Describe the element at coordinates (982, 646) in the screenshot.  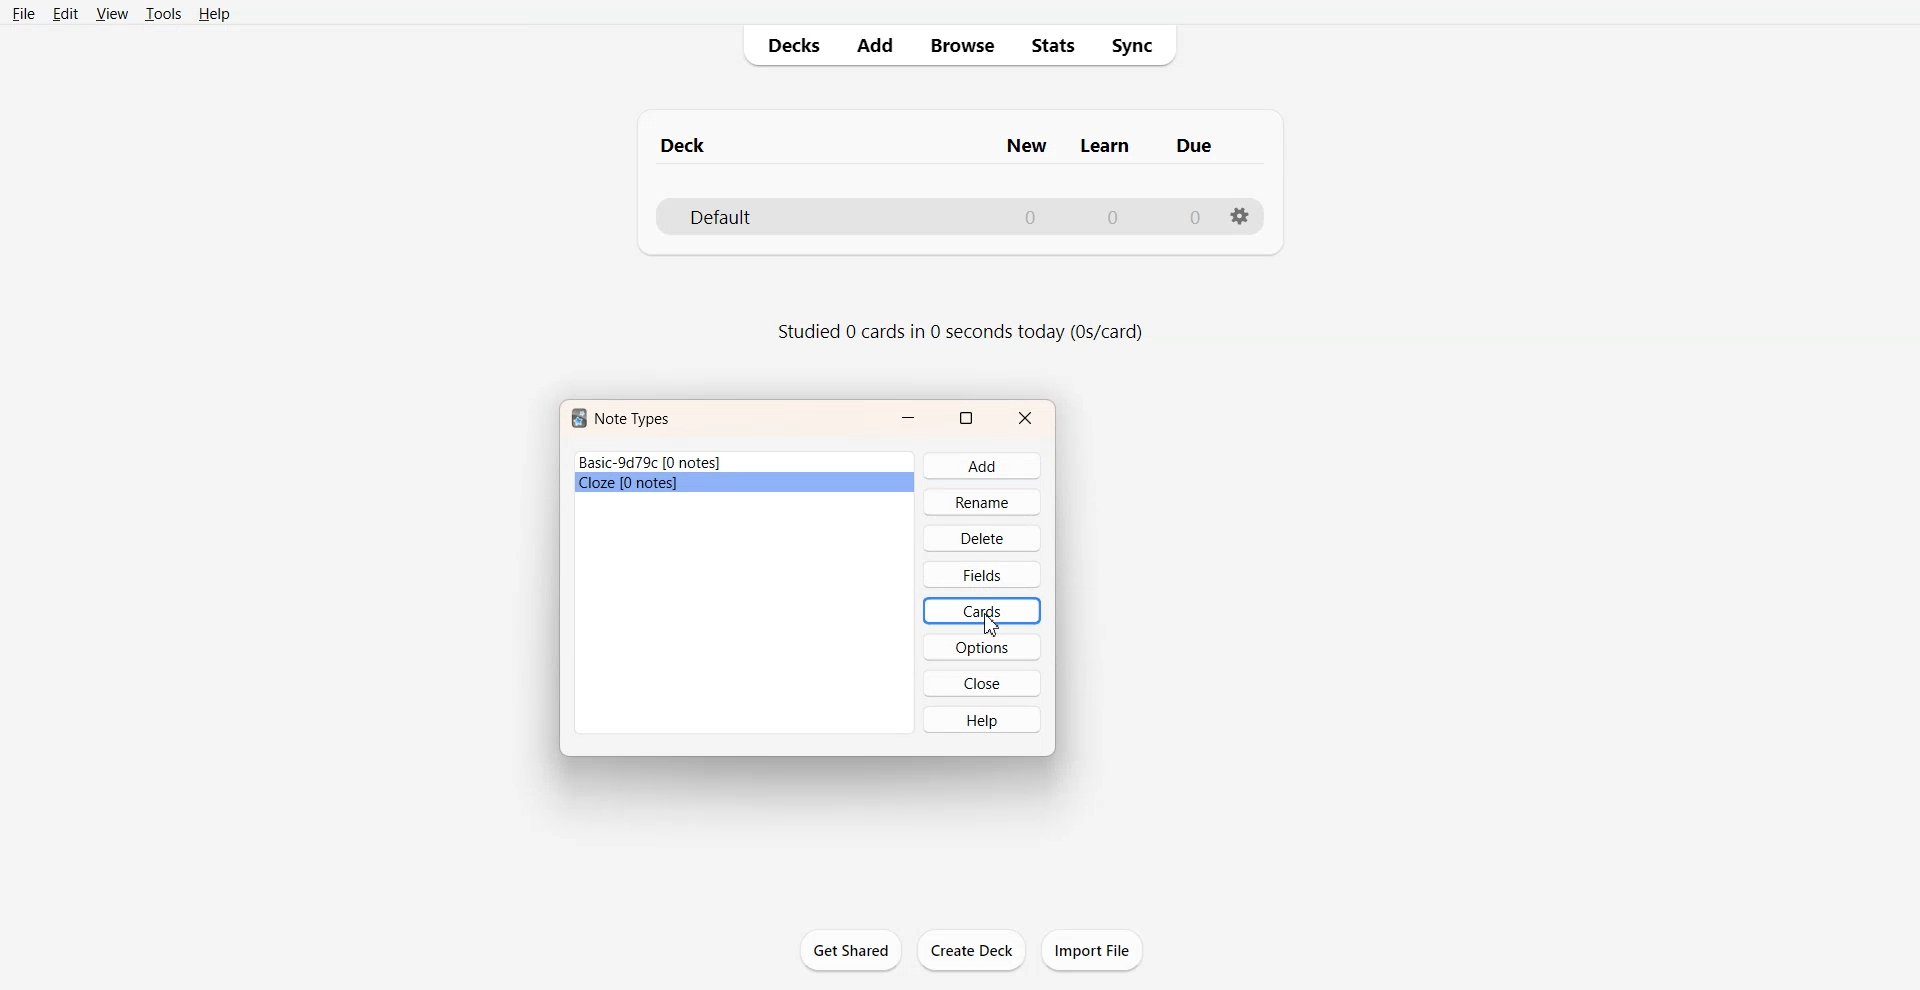
I see `Options` at that location.